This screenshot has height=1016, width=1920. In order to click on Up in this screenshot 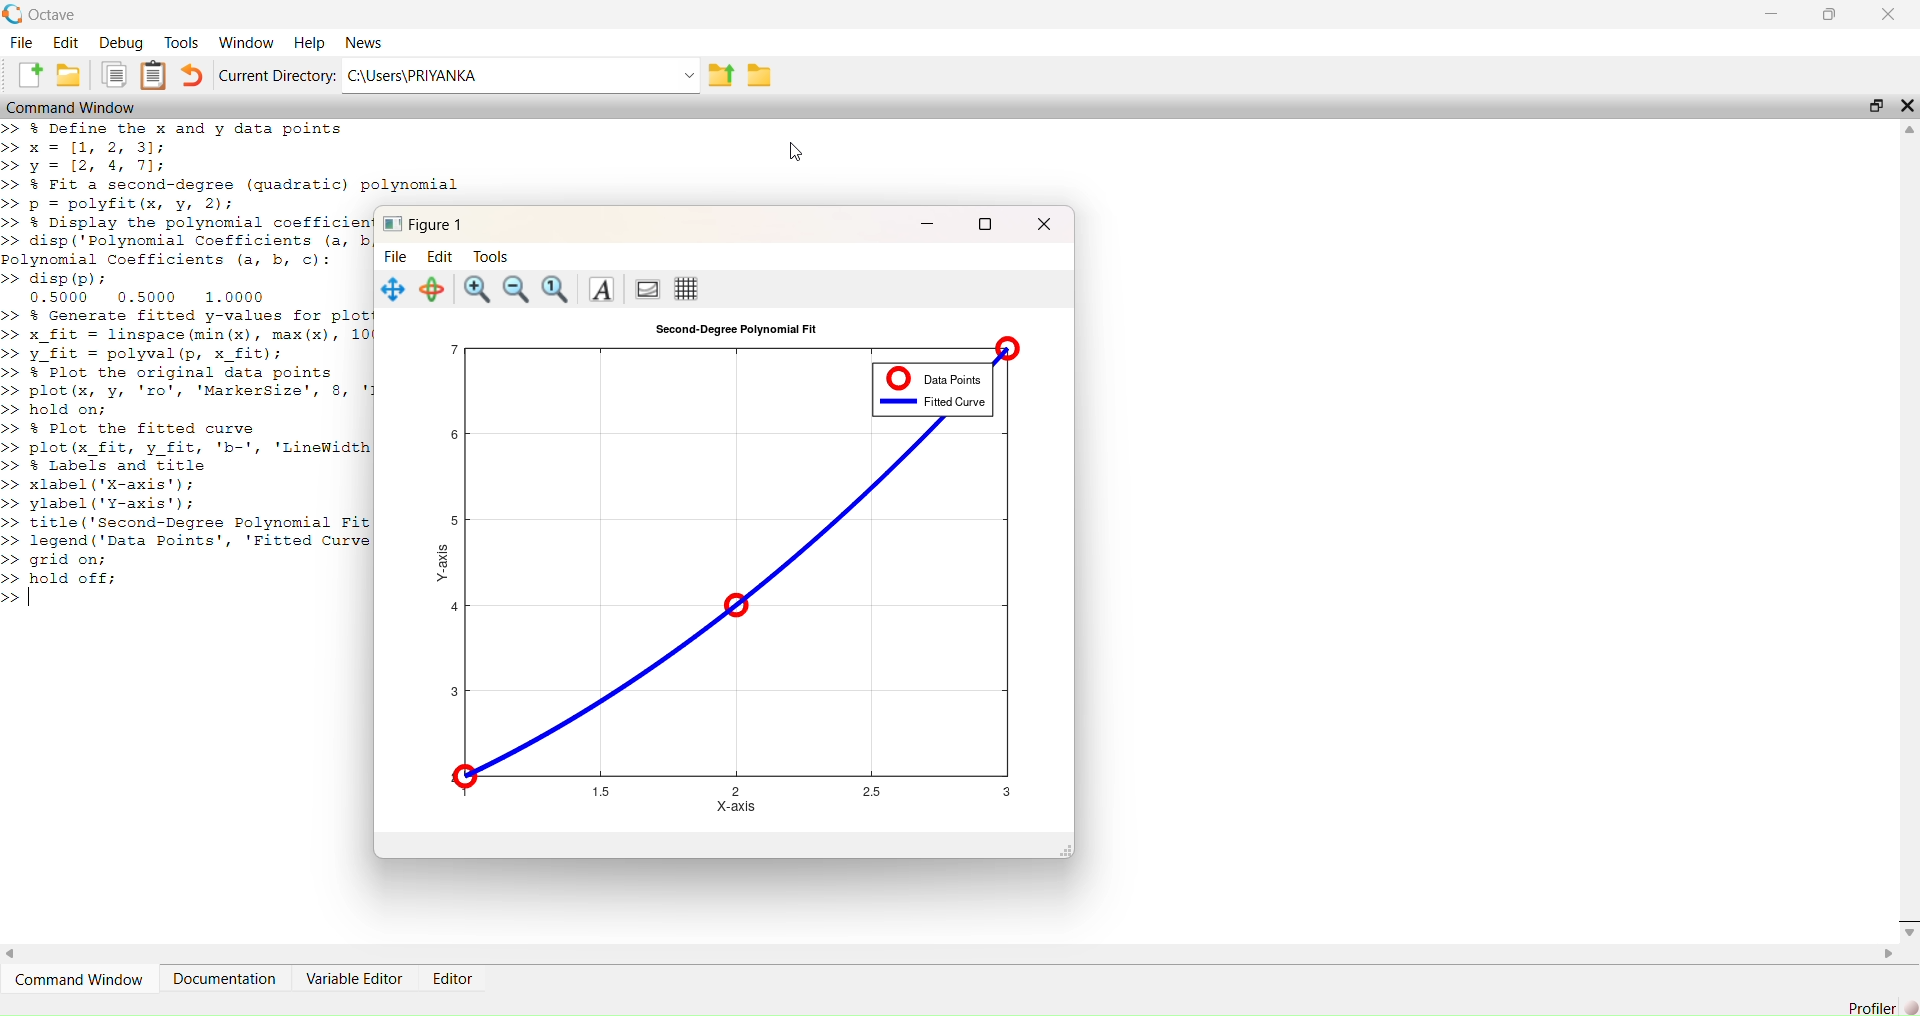, I will do `click(1908, 128)`.